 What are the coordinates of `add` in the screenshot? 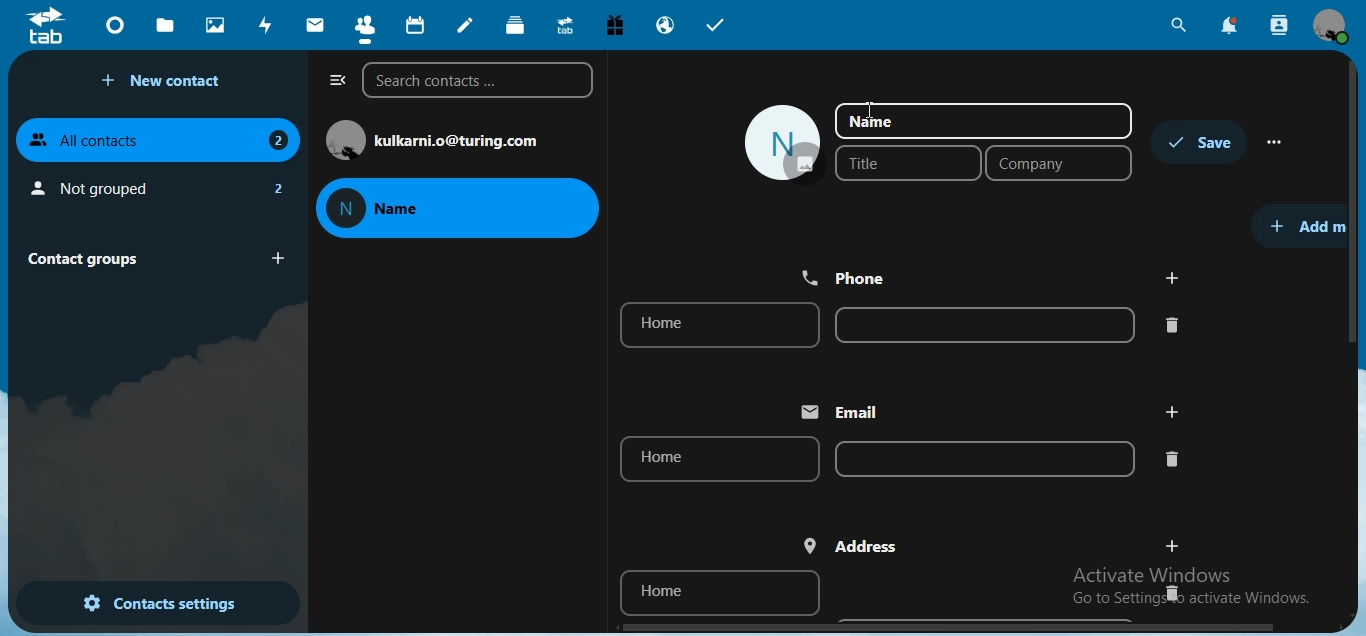 It's located at (1173, 544).